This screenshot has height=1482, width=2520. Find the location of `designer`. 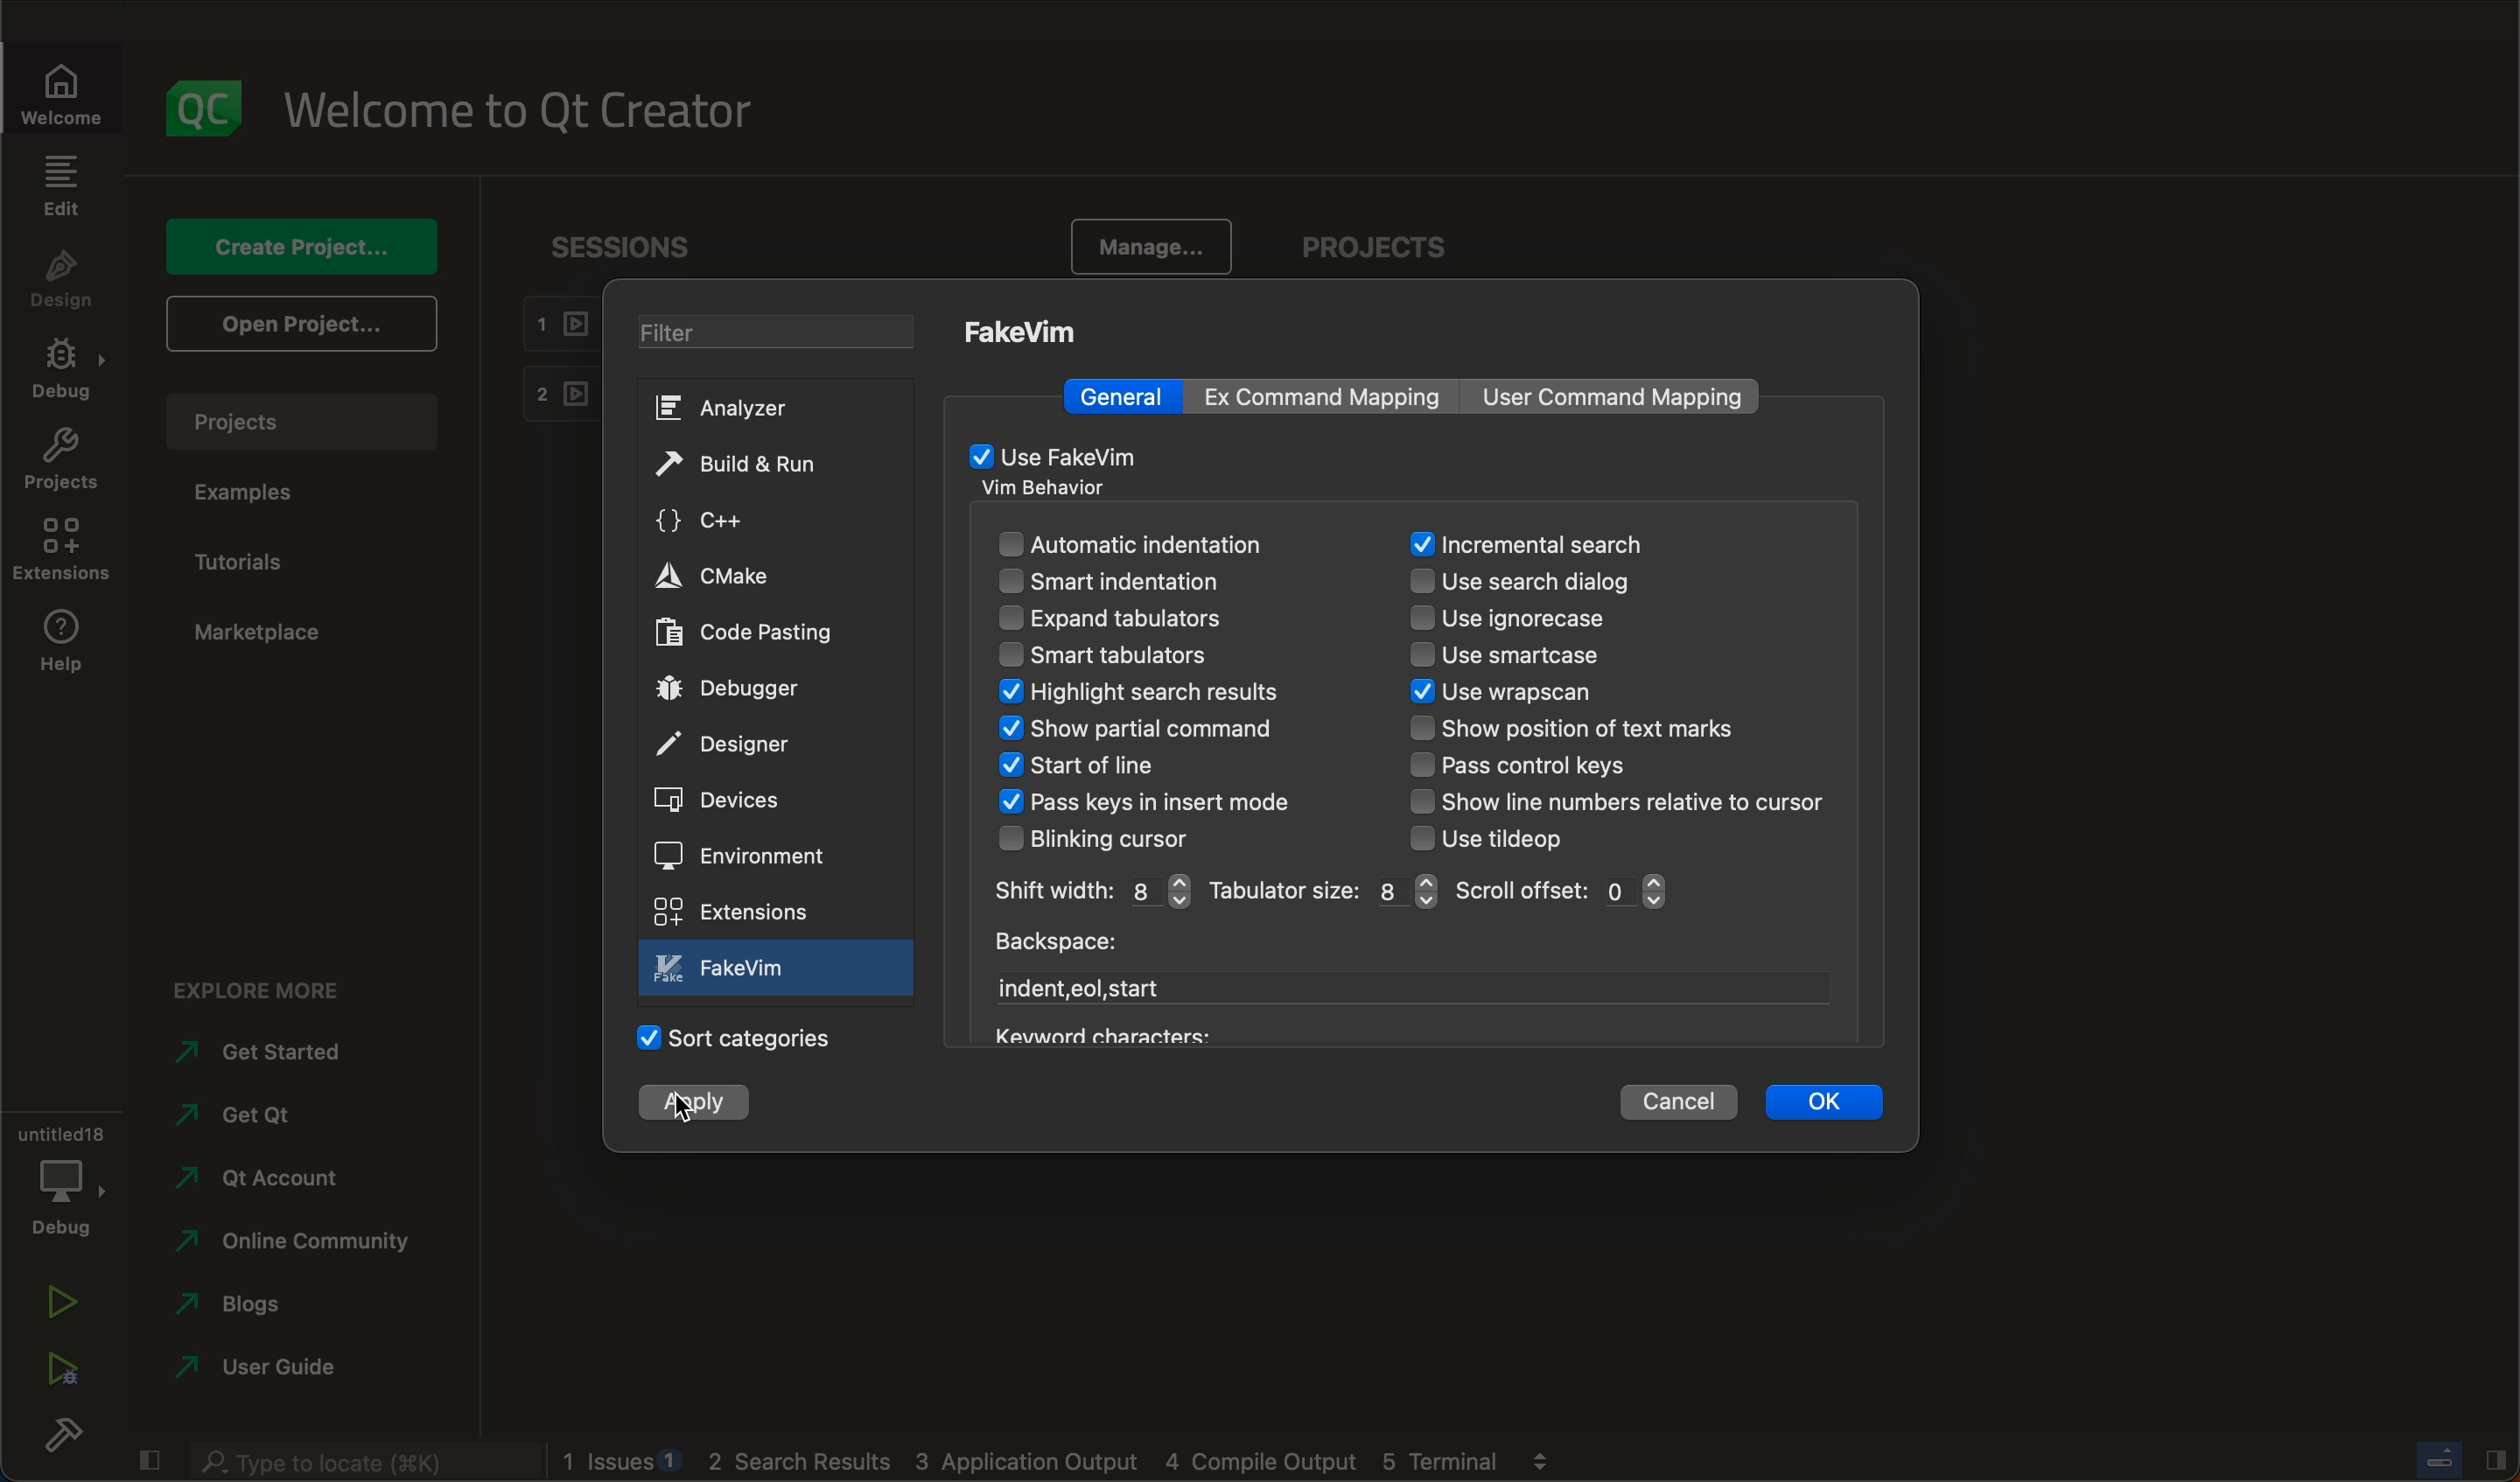

designer is located at coordinates (735, 744).